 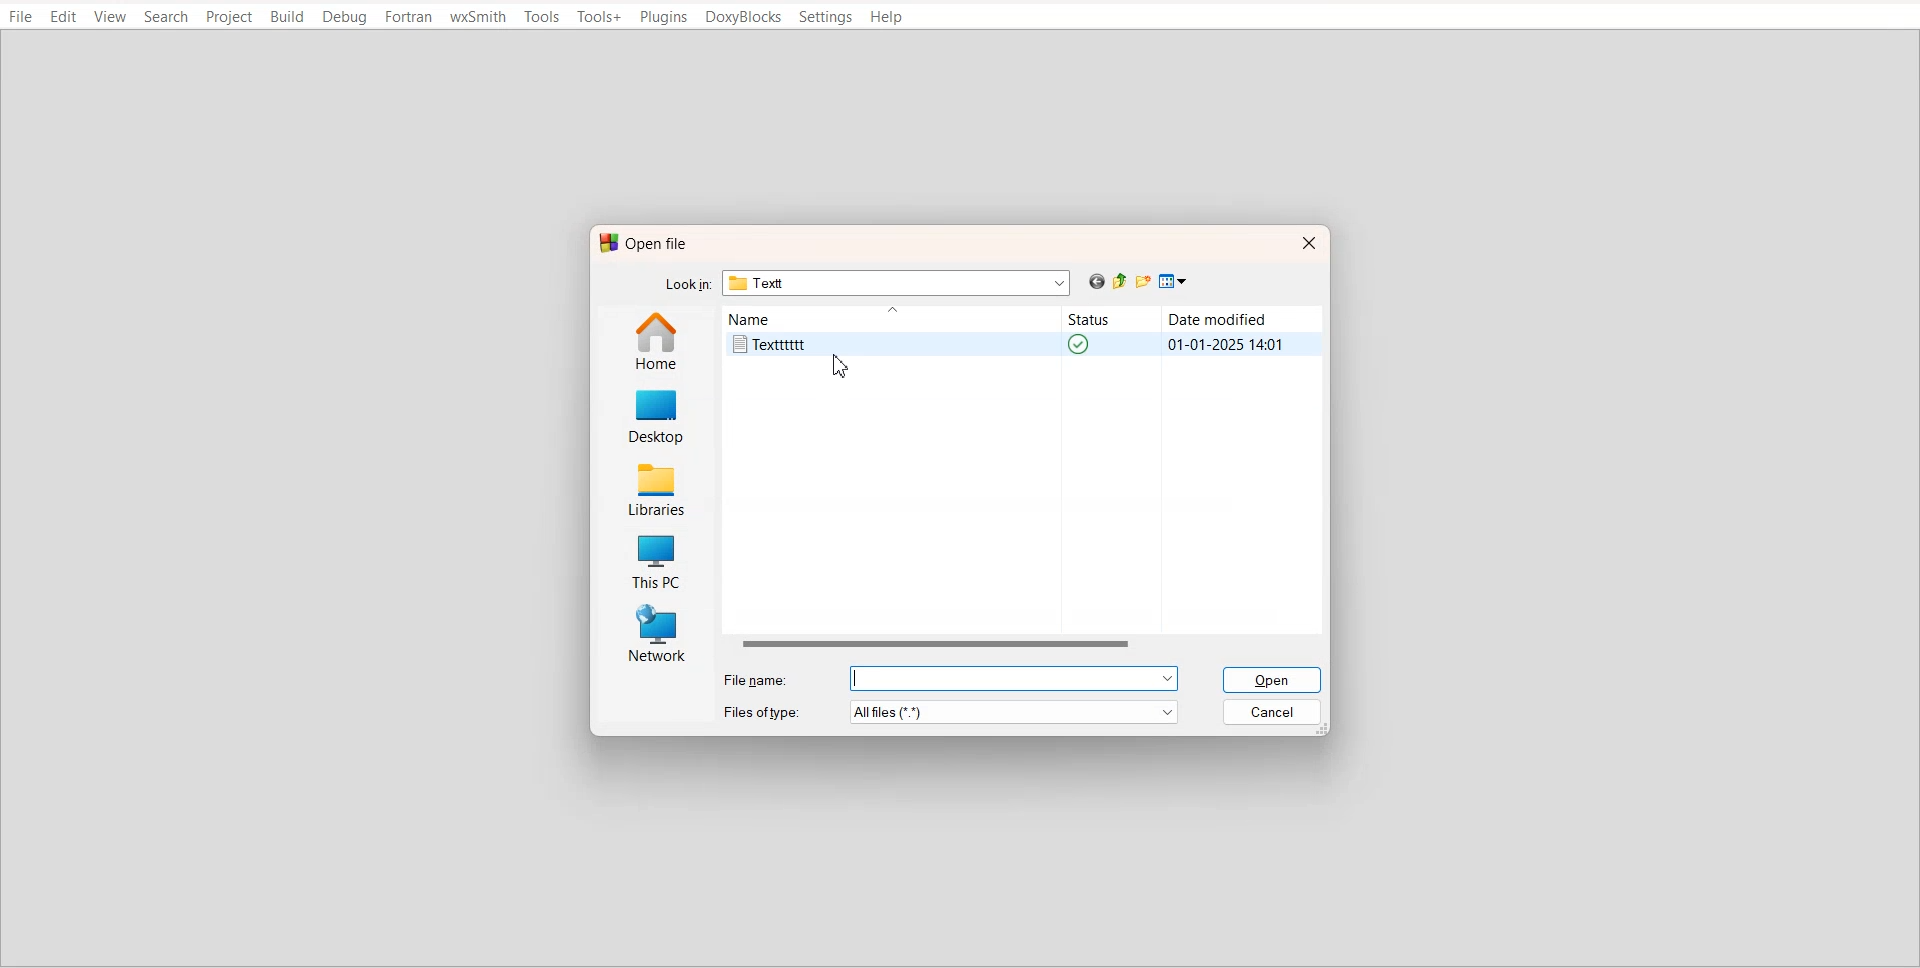 I want to click on Libraries, so click(x=660, y=487).